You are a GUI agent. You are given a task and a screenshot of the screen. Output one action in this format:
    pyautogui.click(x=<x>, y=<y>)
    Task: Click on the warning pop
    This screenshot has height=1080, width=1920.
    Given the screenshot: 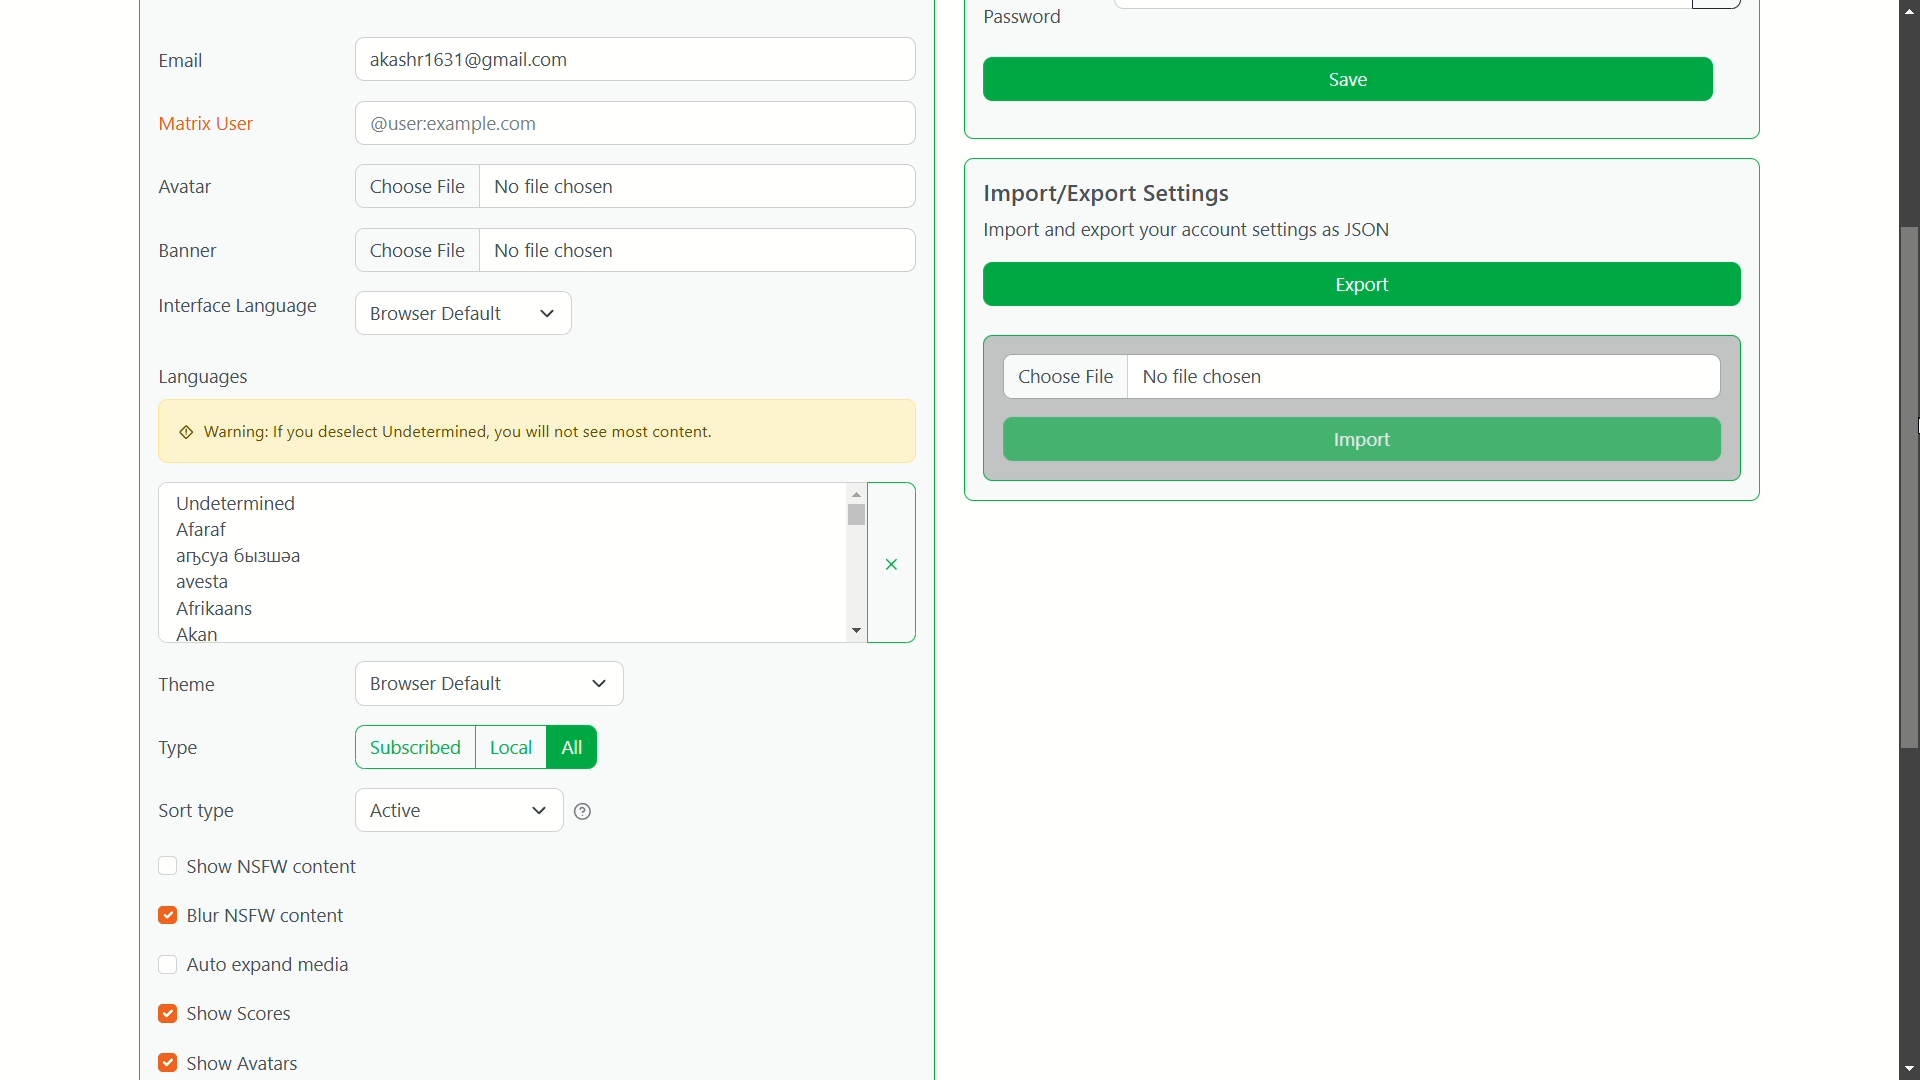 What is the action you would take?
    pyautogui.click(x=537, y=430)
    